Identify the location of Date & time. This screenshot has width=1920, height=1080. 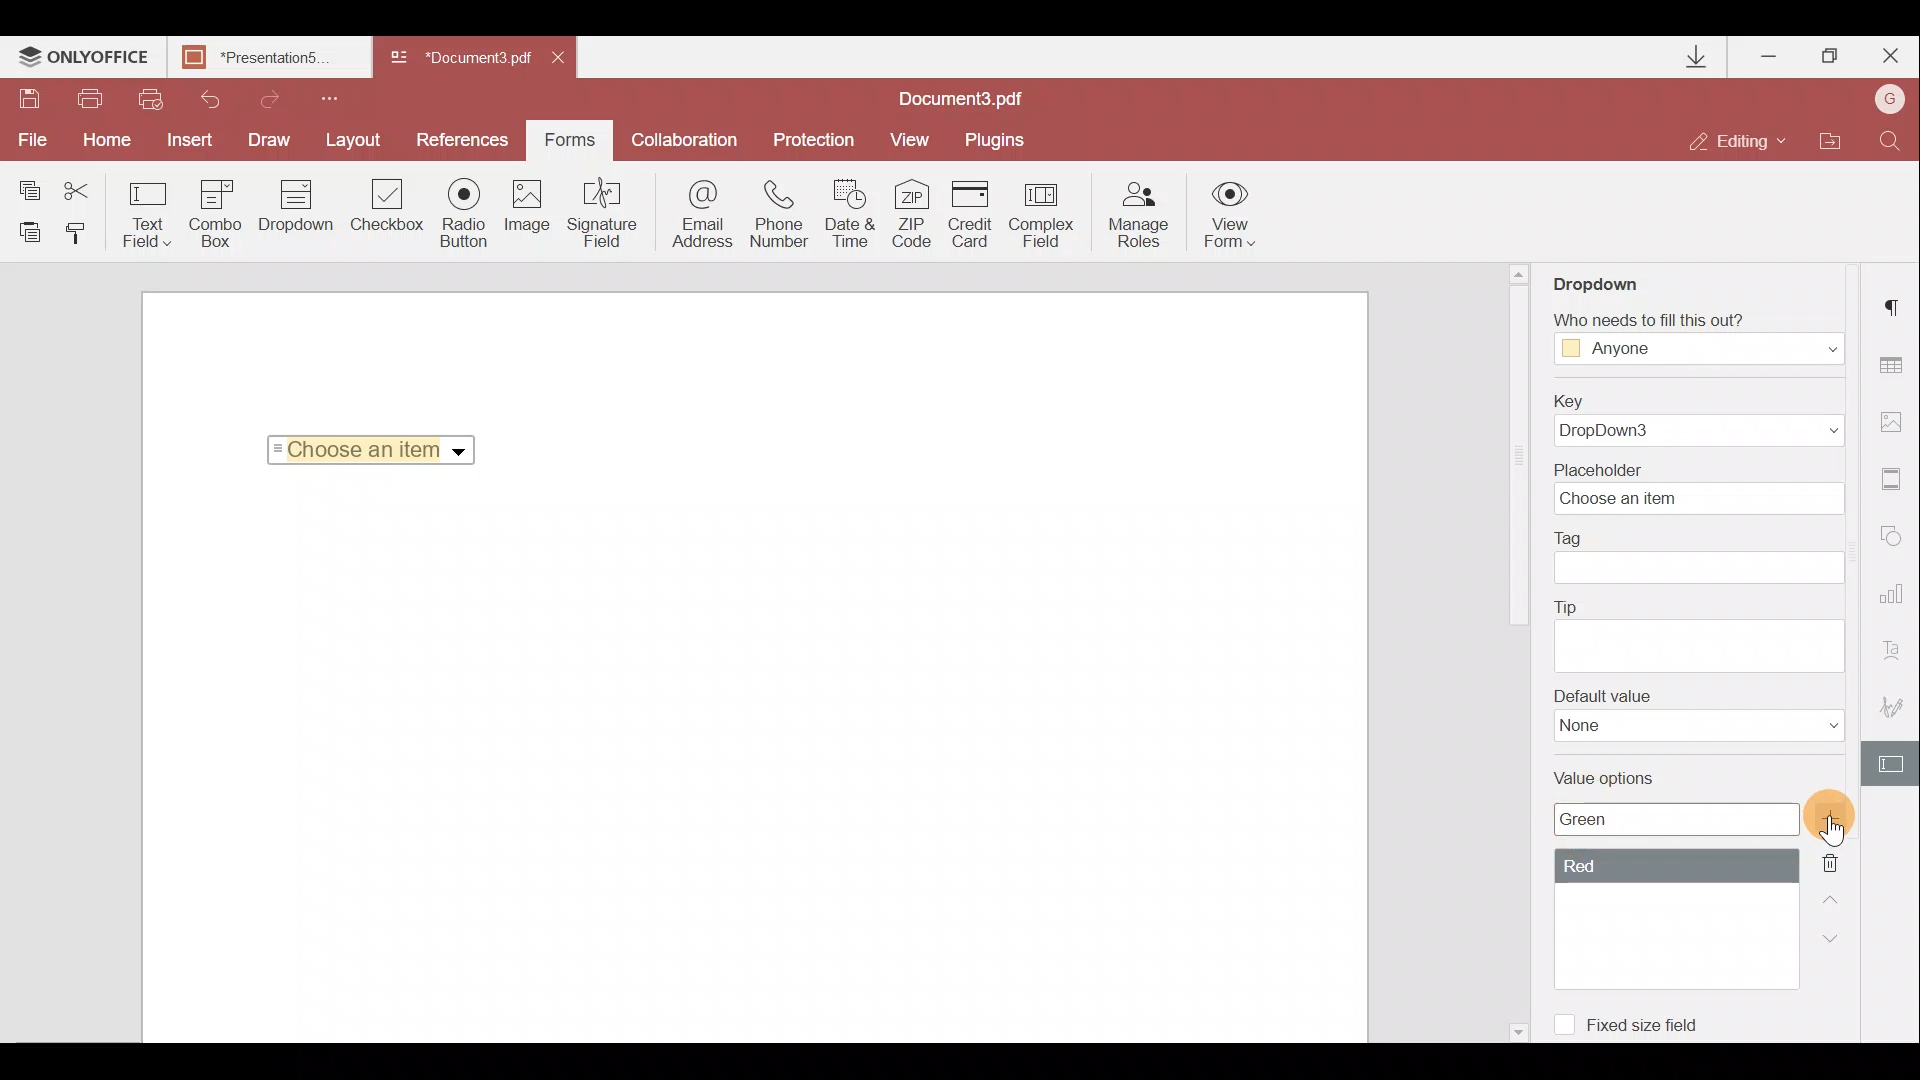
(854, 214).